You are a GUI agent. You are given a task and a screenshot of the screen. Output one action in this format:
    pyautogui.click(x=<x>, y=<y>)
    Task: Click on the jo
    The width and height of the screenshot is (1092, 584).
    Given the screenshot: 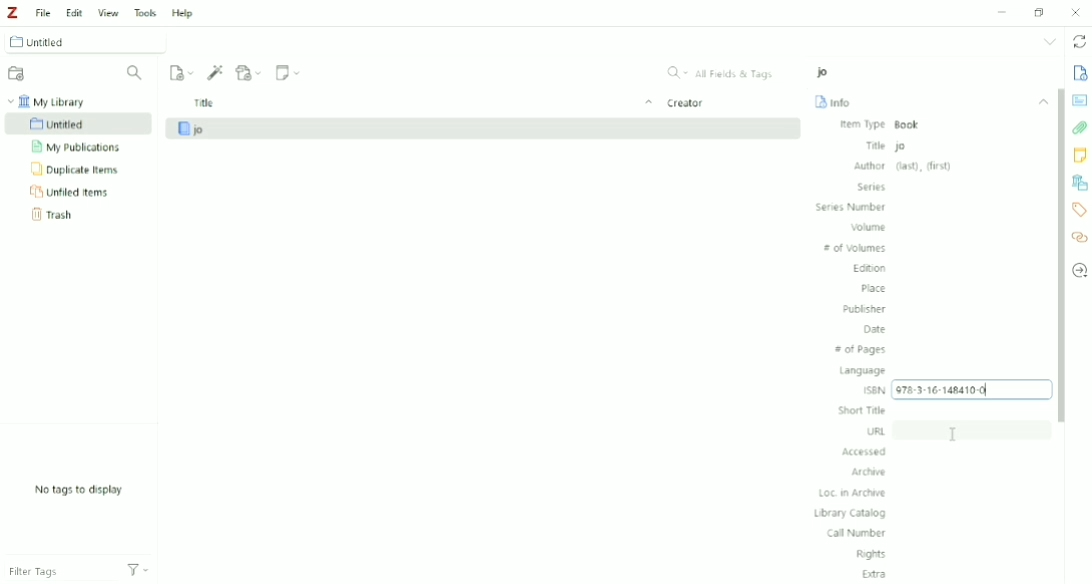 What is the action you would take?
    pyautogui.click(x=482, y=129)
    